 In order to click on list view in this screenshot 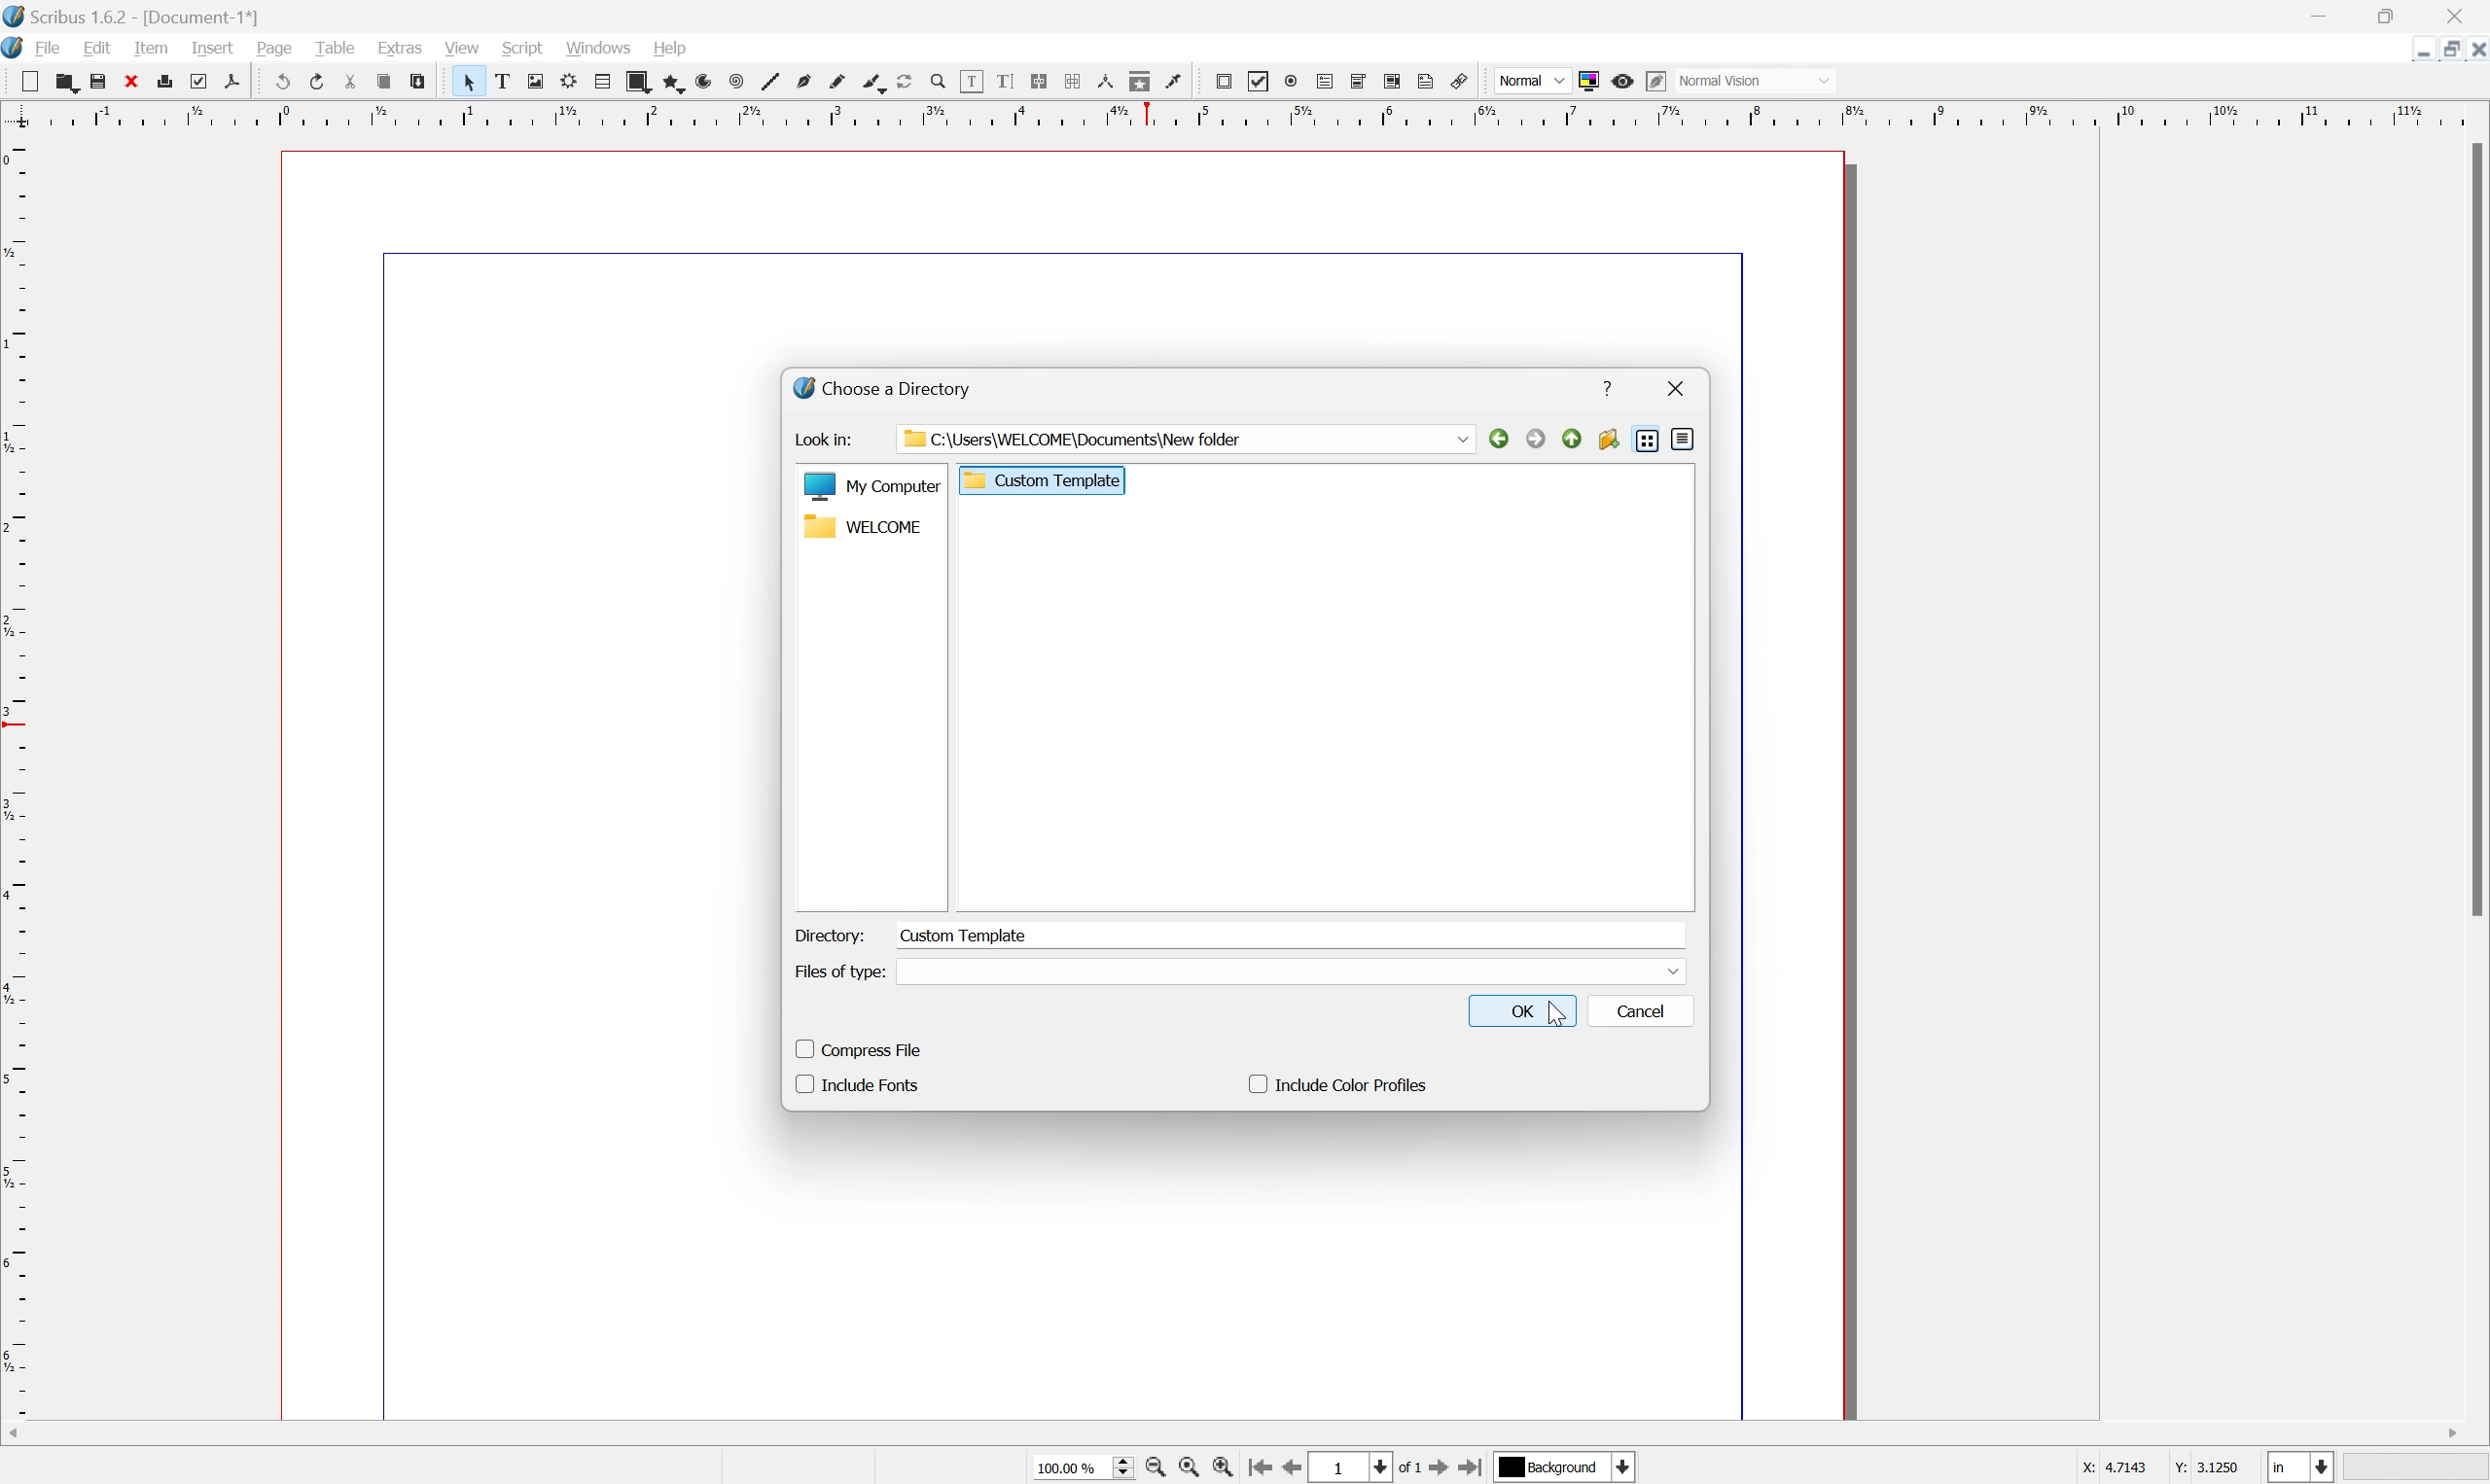, I will do `click(1647, 442)`.